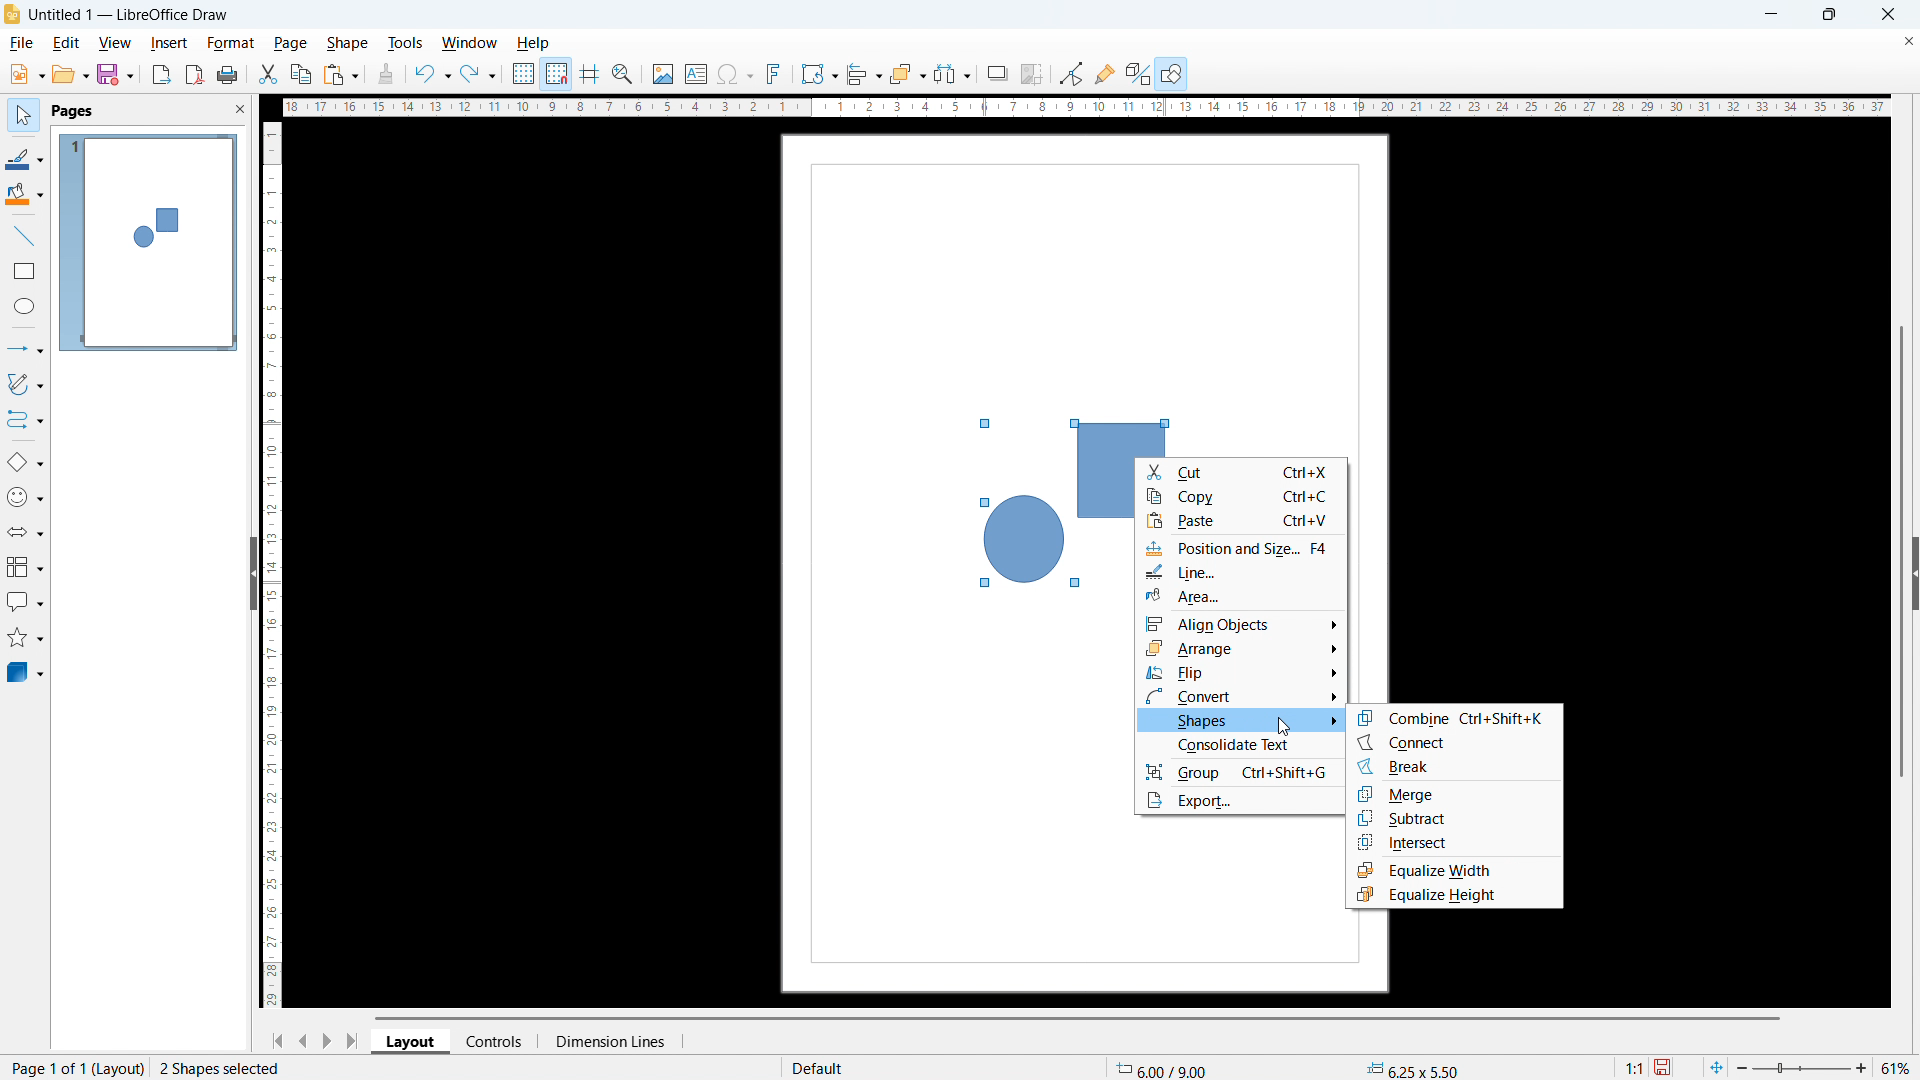 Image resolution: width=1920 pixels, height=1080 pixels. Describe the element at coordinates (28, 74) in the screenshot. I see `new` at that location.